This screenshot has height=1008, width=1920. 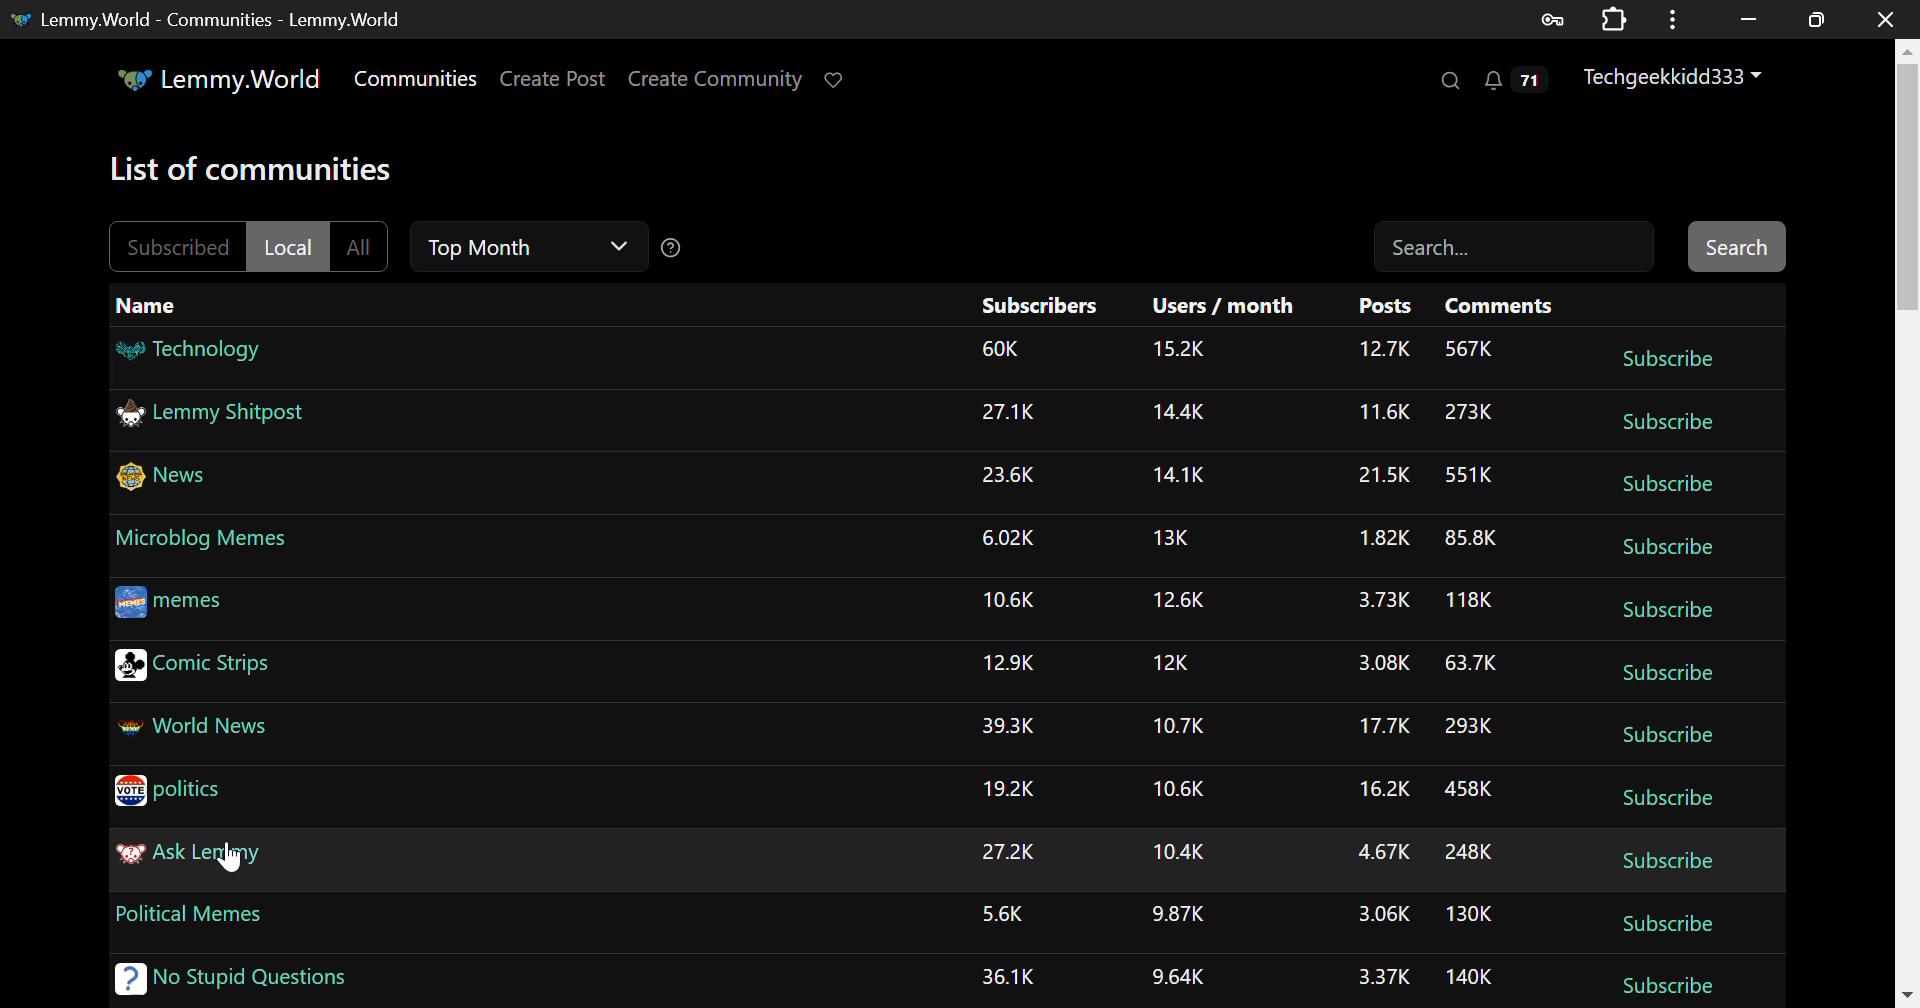 I want to click on Amount, so click(x=1468, y=918).